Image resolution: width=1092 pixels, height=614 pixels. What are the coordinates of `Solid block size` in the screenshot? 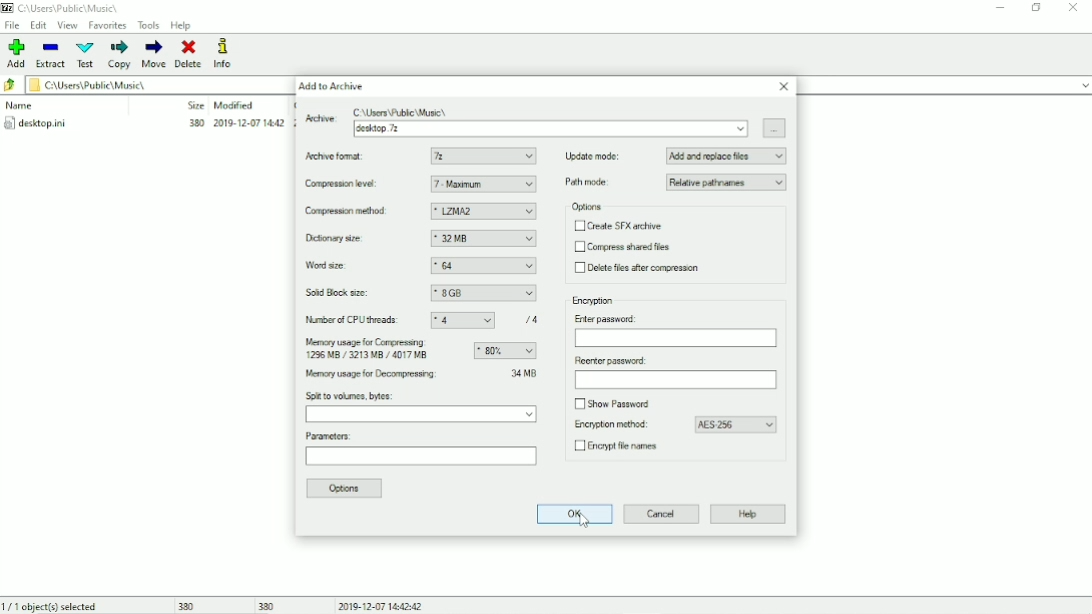 It's located at (339, 293).